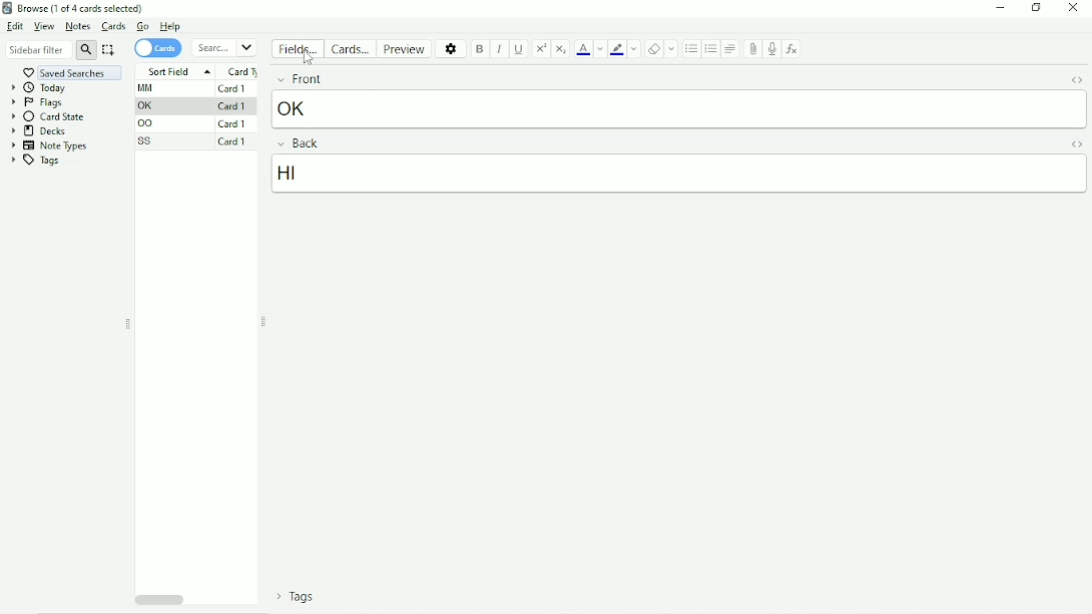 This screenshot has width=1092, height=614. What do you see at coordinates (171, 26) in the screenshot?
I see `Help` at bounding box center [171, 26].